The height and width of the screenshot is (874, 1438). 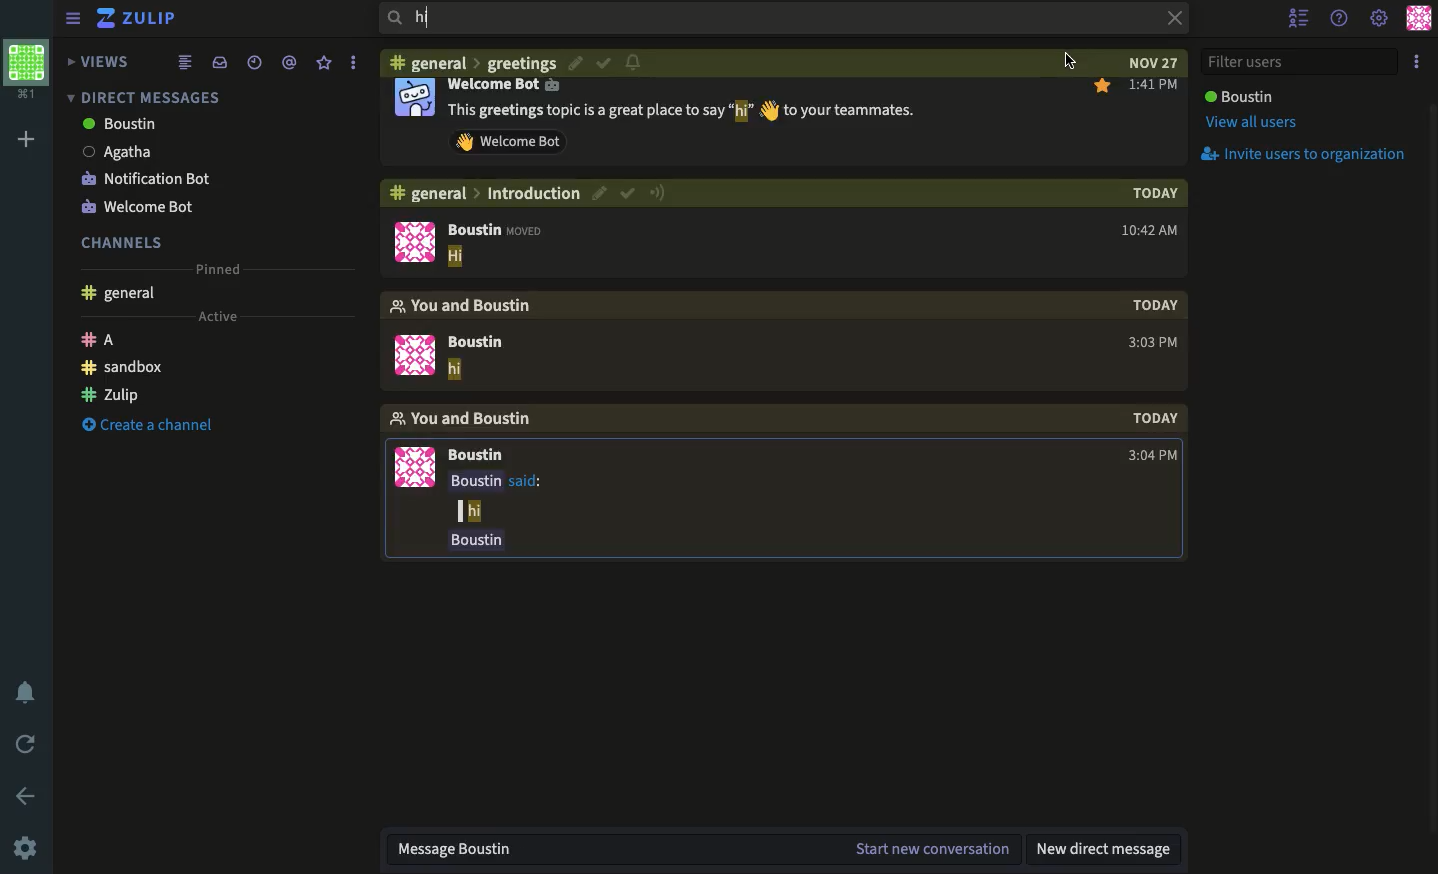 What do you see at coordinates (25, 140) in the screenshot?
I see `Add` at bounding box center [25, 140].